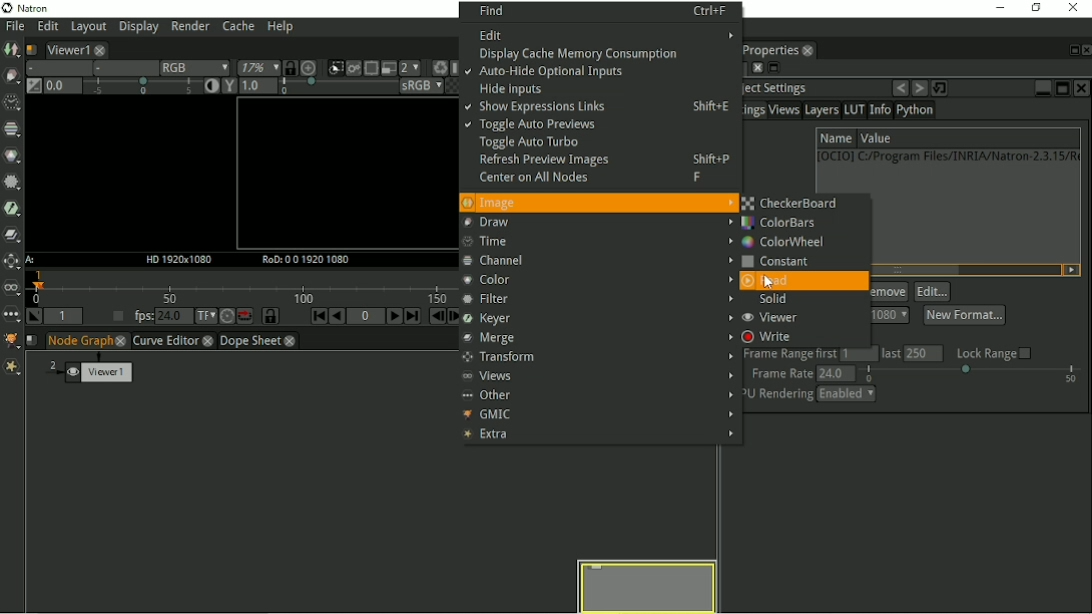 The height and width of the screenshot is (614, 1092). Describe the element at coordinates (607, 34) in the screenshot. I see `Edit` at that location.